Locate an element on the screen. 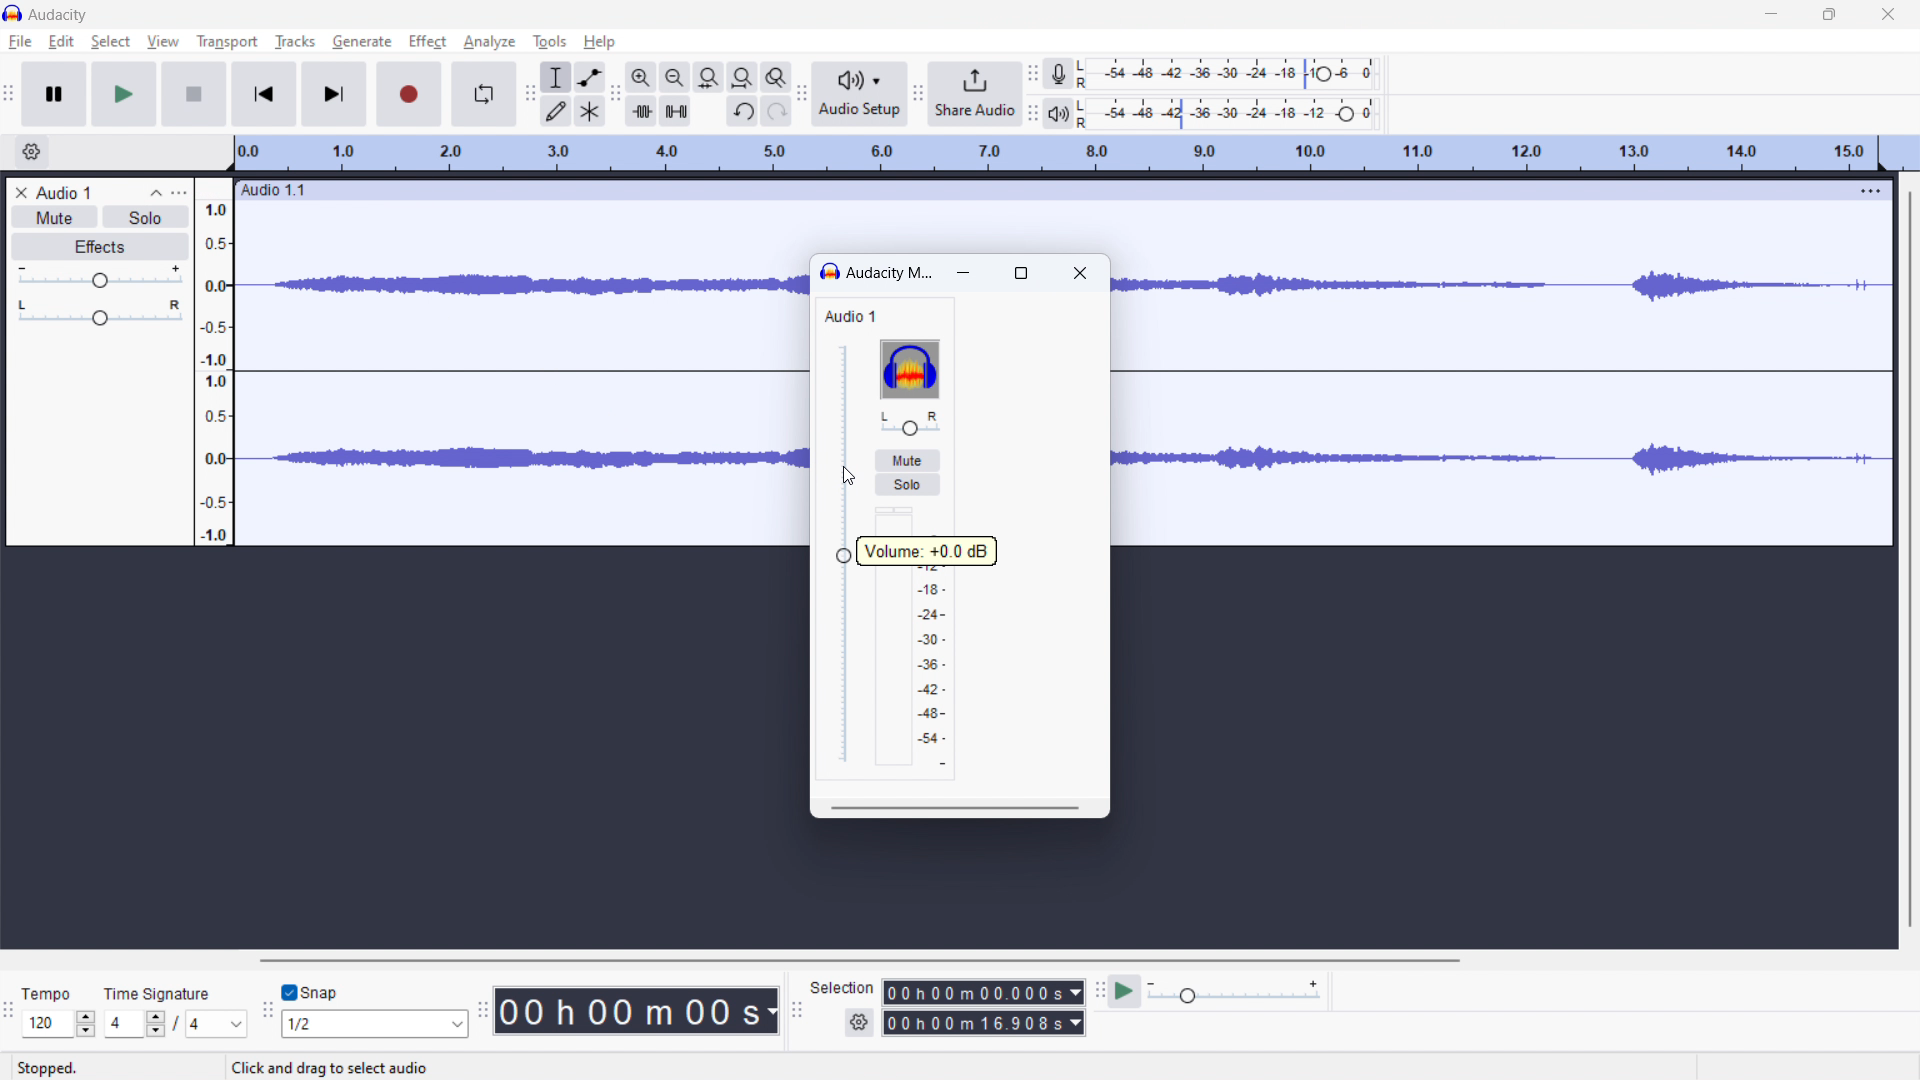 The height and width of the screenshot is (1080, 1920). edit toolbar is located at coordinates (615, 92).